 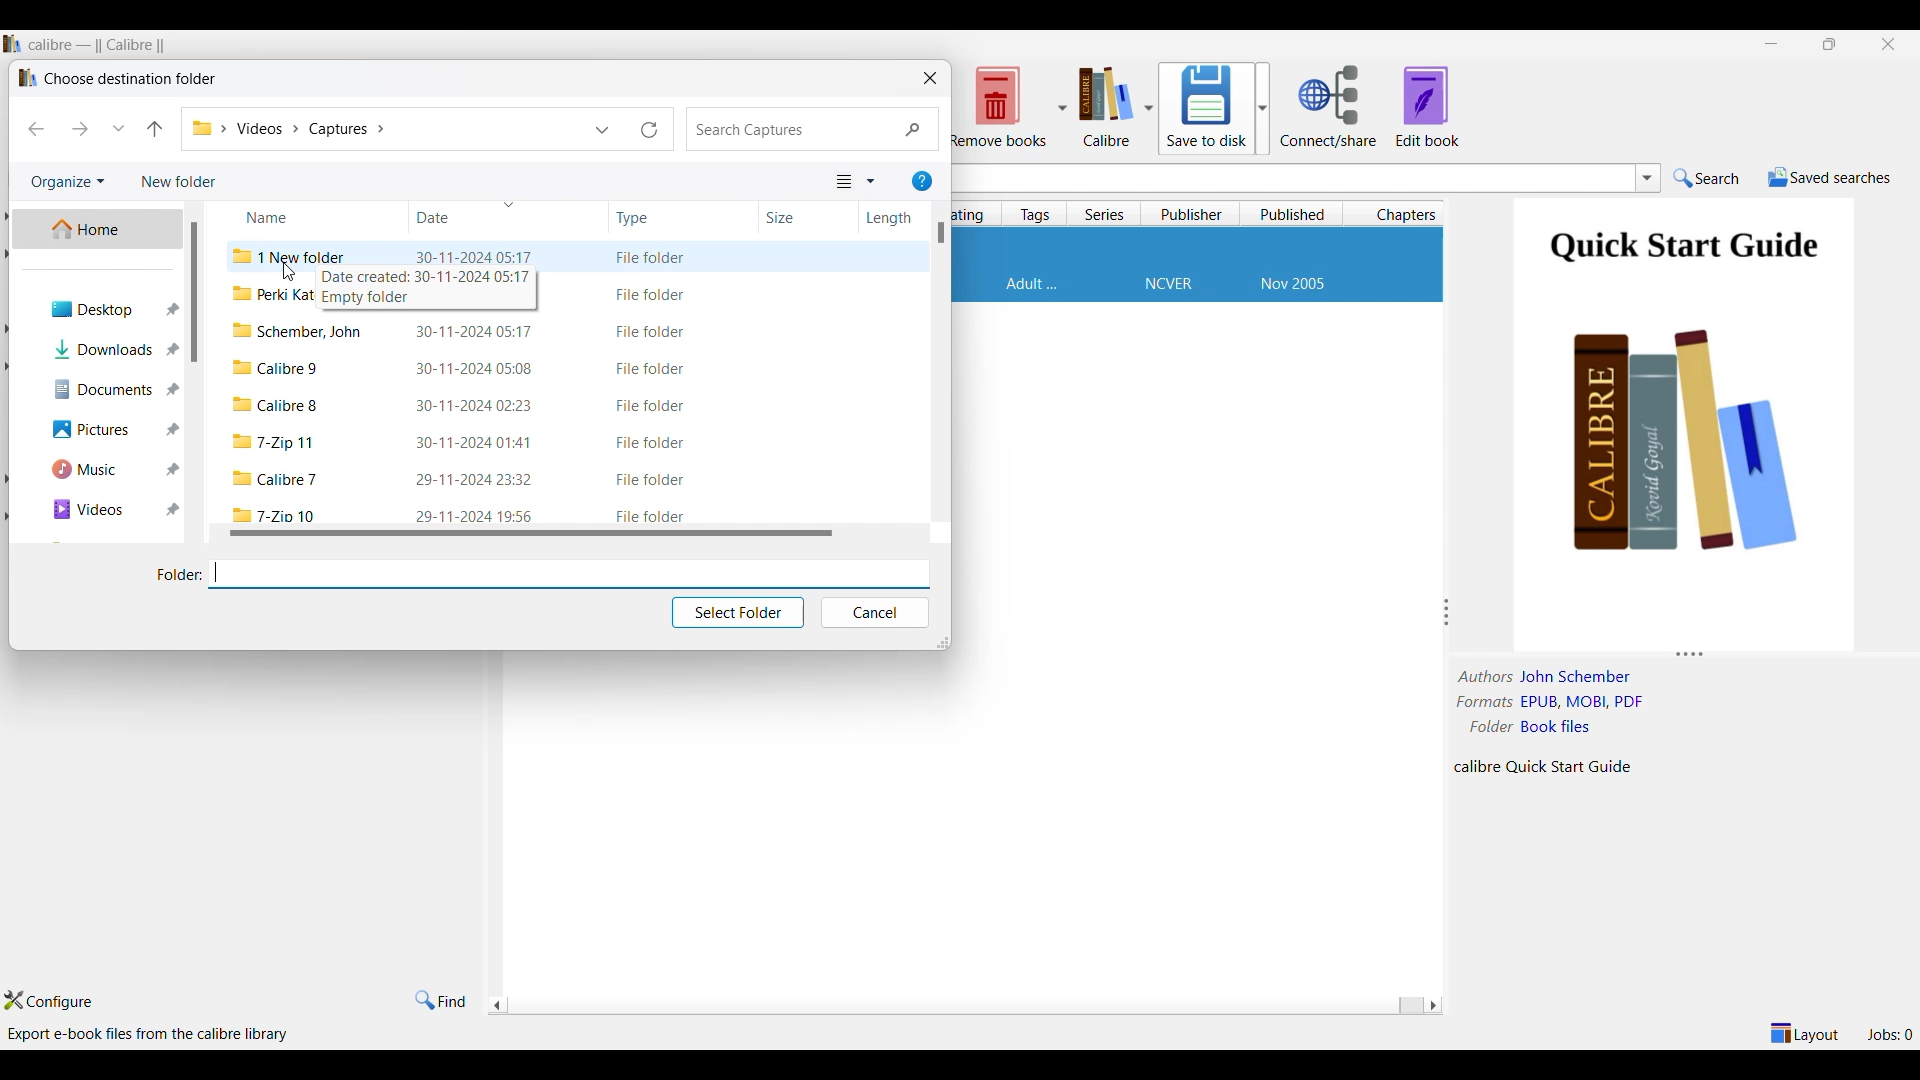 I want to click on folder, so click(x=299, y=332).